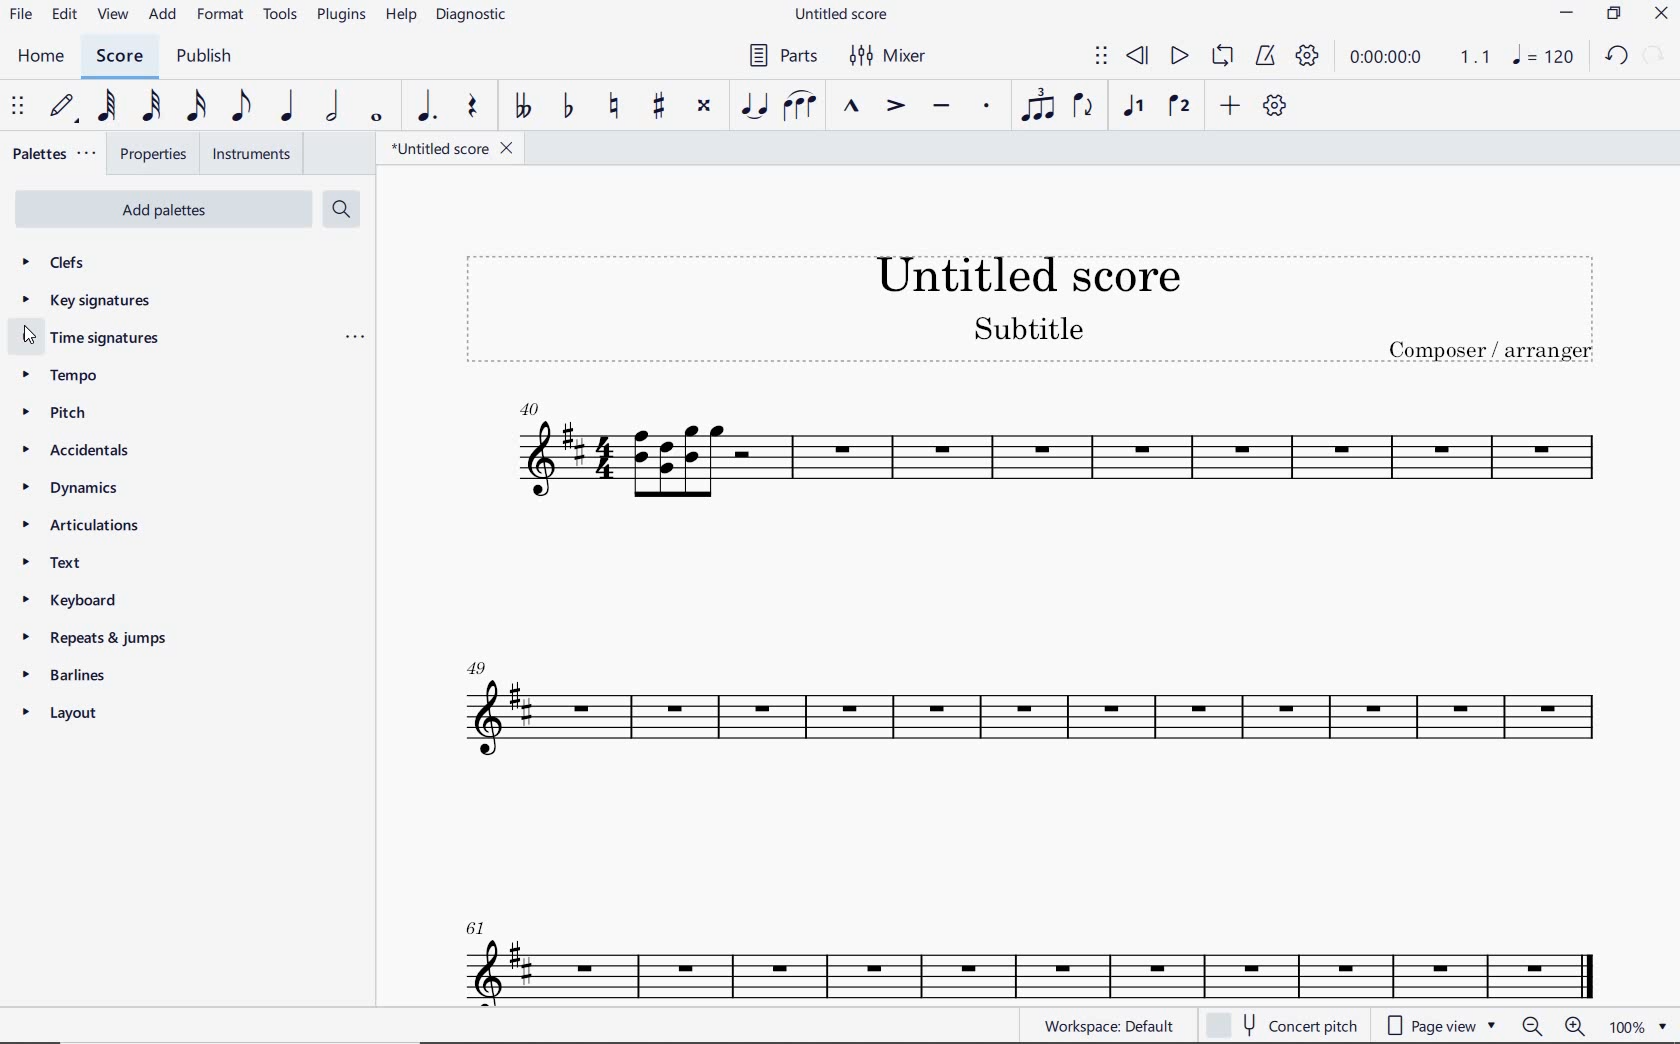 The image size is (1680, 1044). Describe the element at coordinates (890, 57) in the screenshot. I see `MIXER` at that location.